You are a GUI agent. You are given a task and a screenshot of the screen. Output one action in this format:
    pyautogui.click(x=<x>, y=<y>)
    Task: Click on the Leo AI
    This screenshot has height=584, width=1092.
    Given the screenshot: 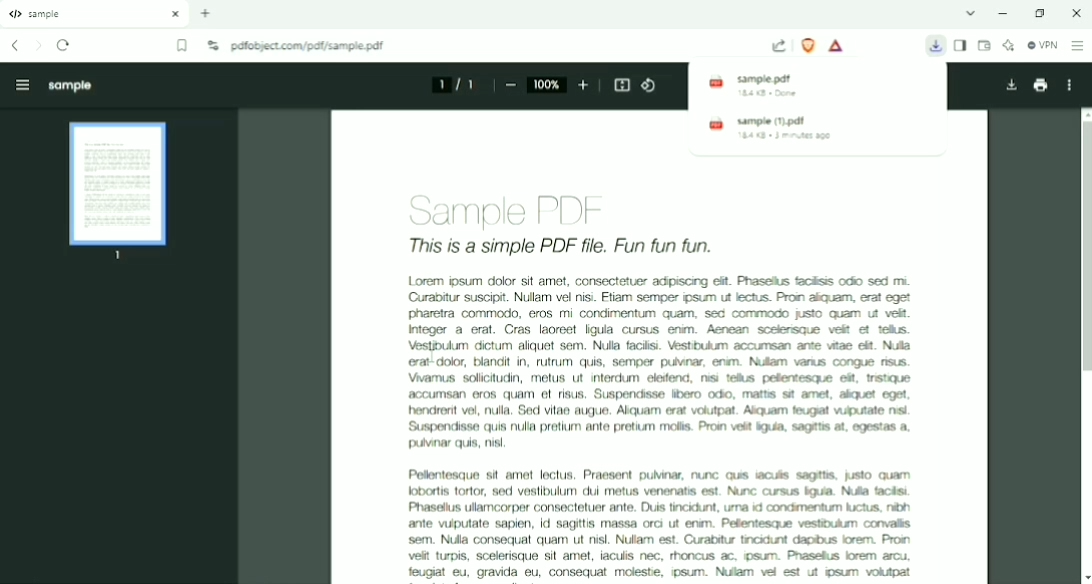 What is the action you would take?
    pyautogui.click(x=1008, y=46)
    